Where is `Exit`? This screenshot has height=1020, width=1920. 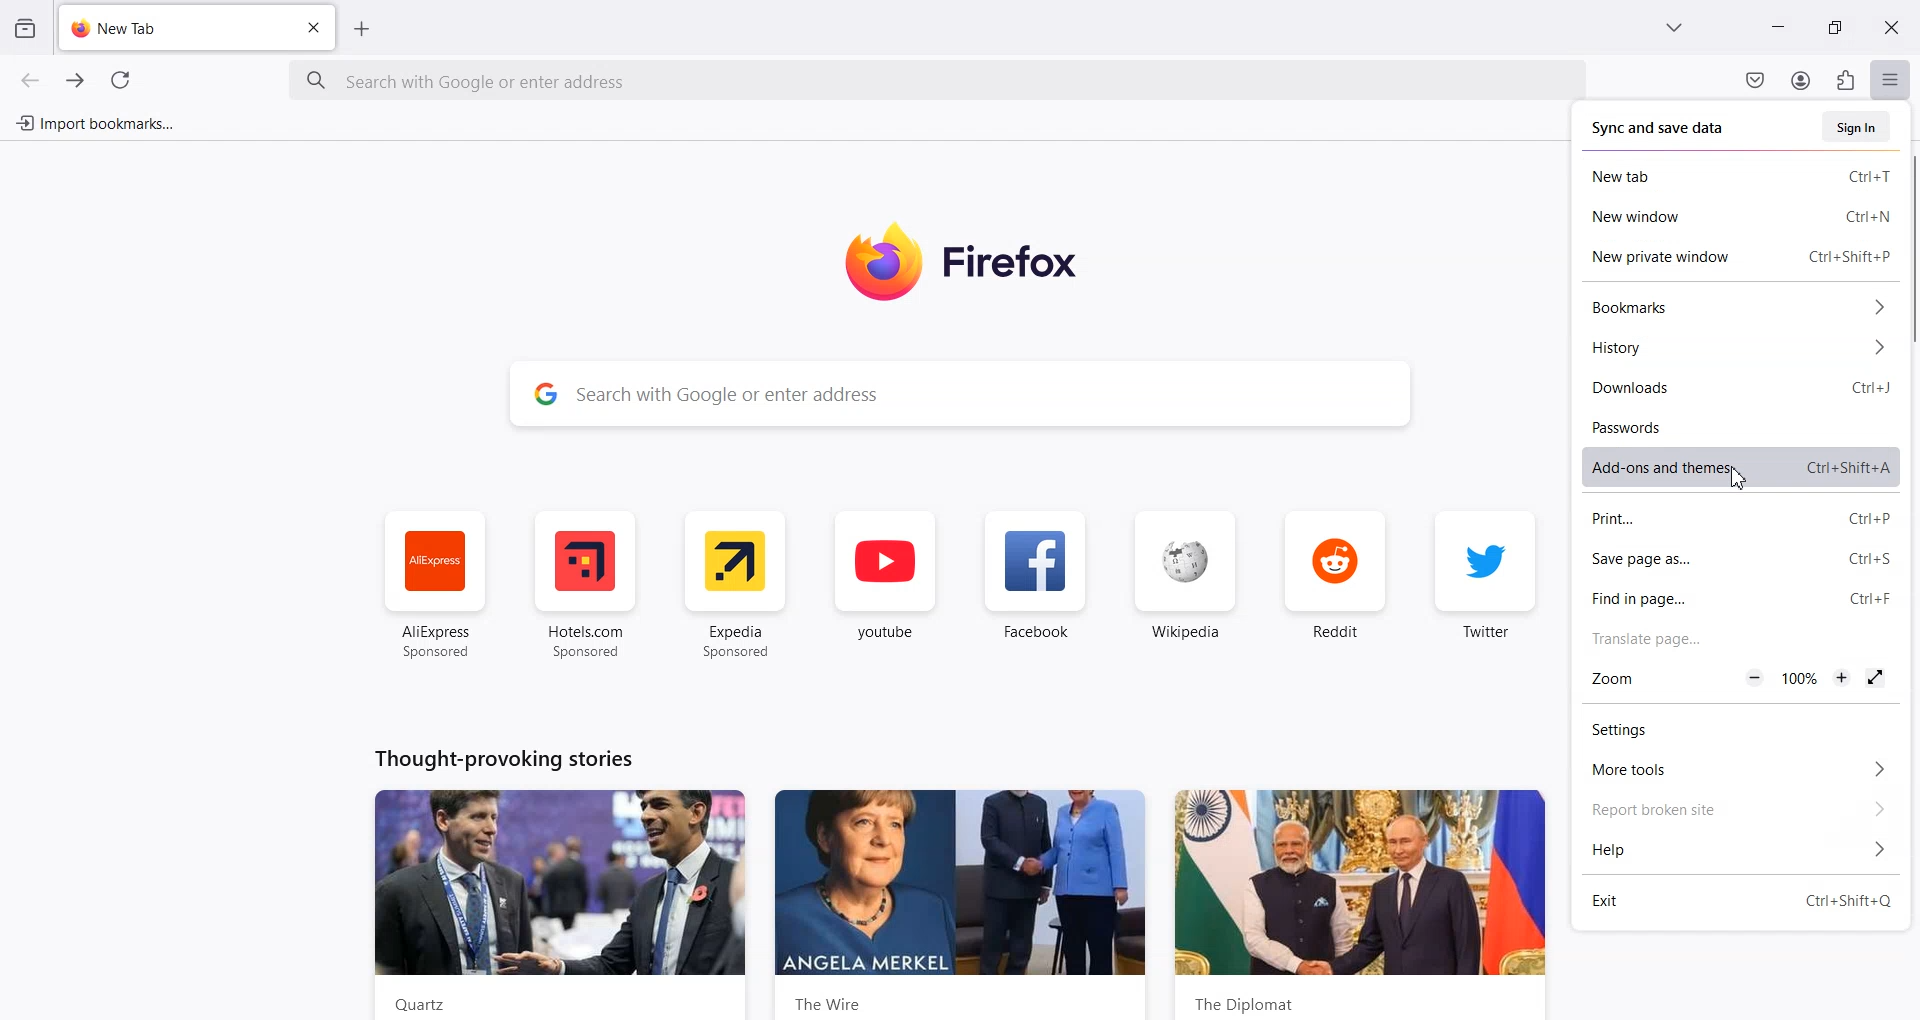 Exit is located at coordinates (1739, 897).